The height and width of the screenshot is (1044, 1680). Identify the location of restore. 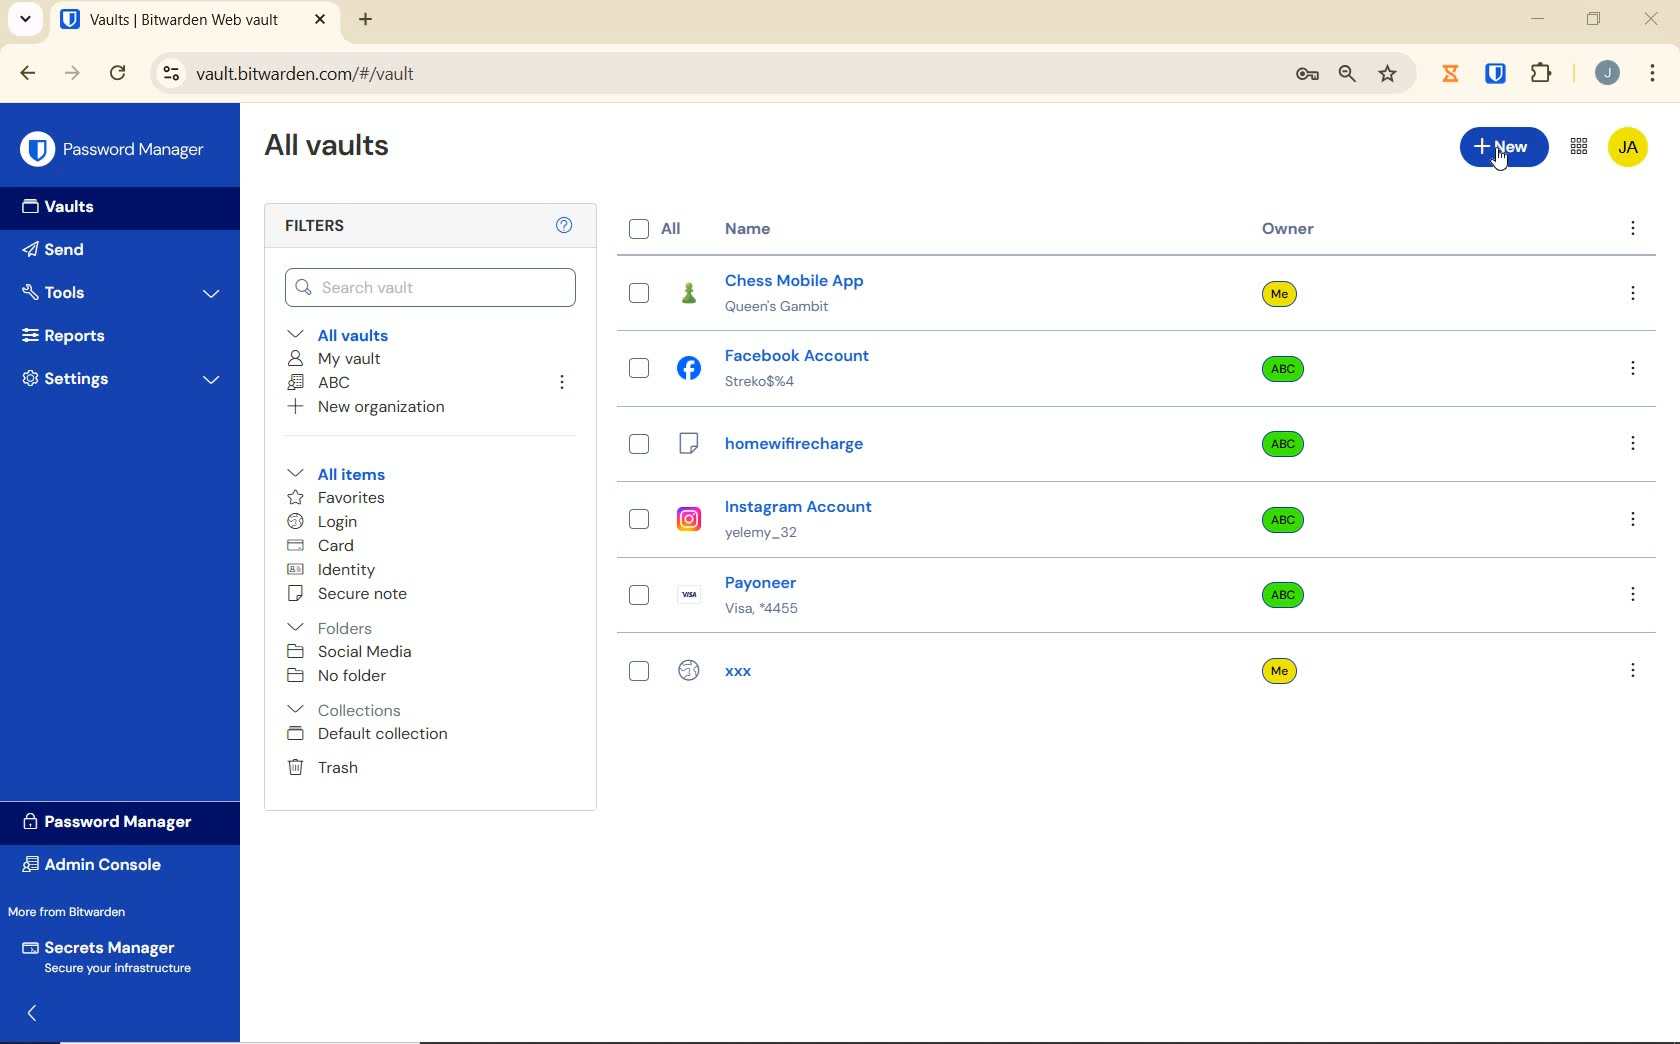
(1594, 19).